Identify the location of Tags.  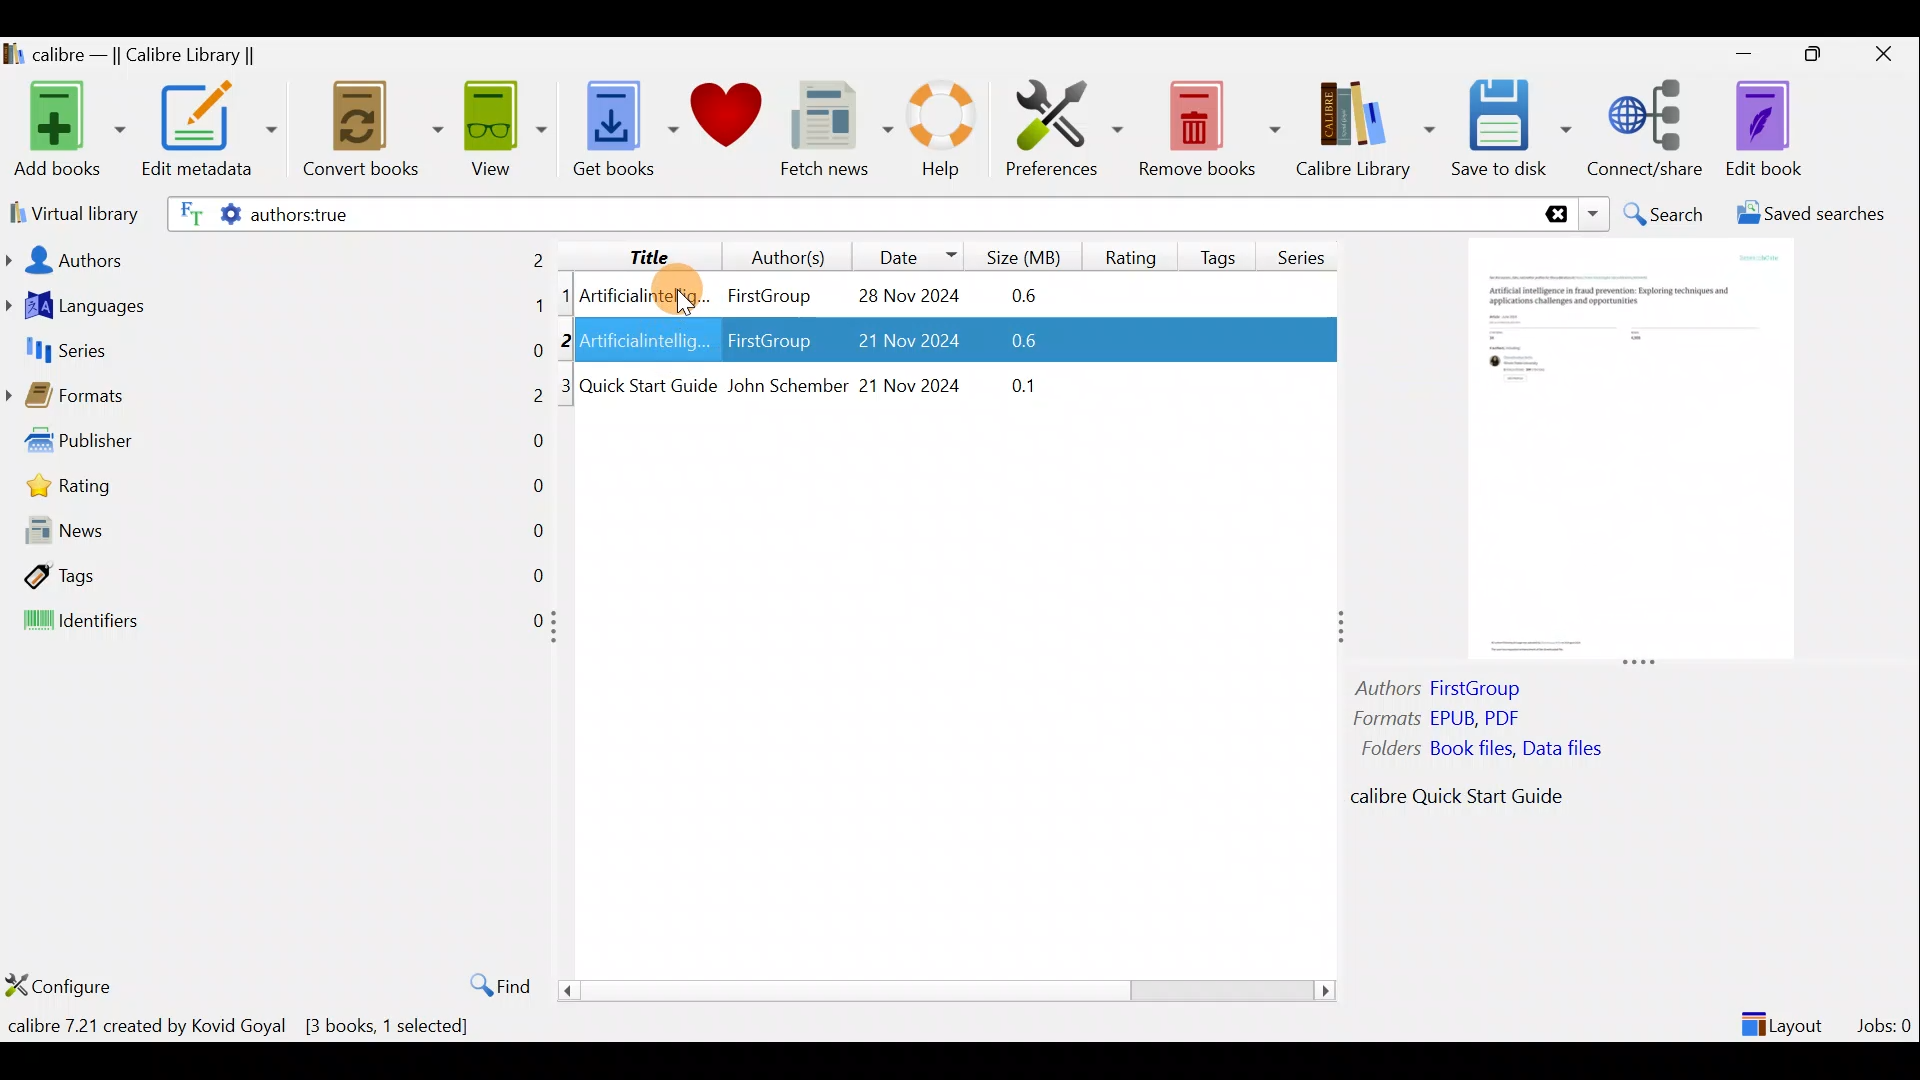
(276, 574).